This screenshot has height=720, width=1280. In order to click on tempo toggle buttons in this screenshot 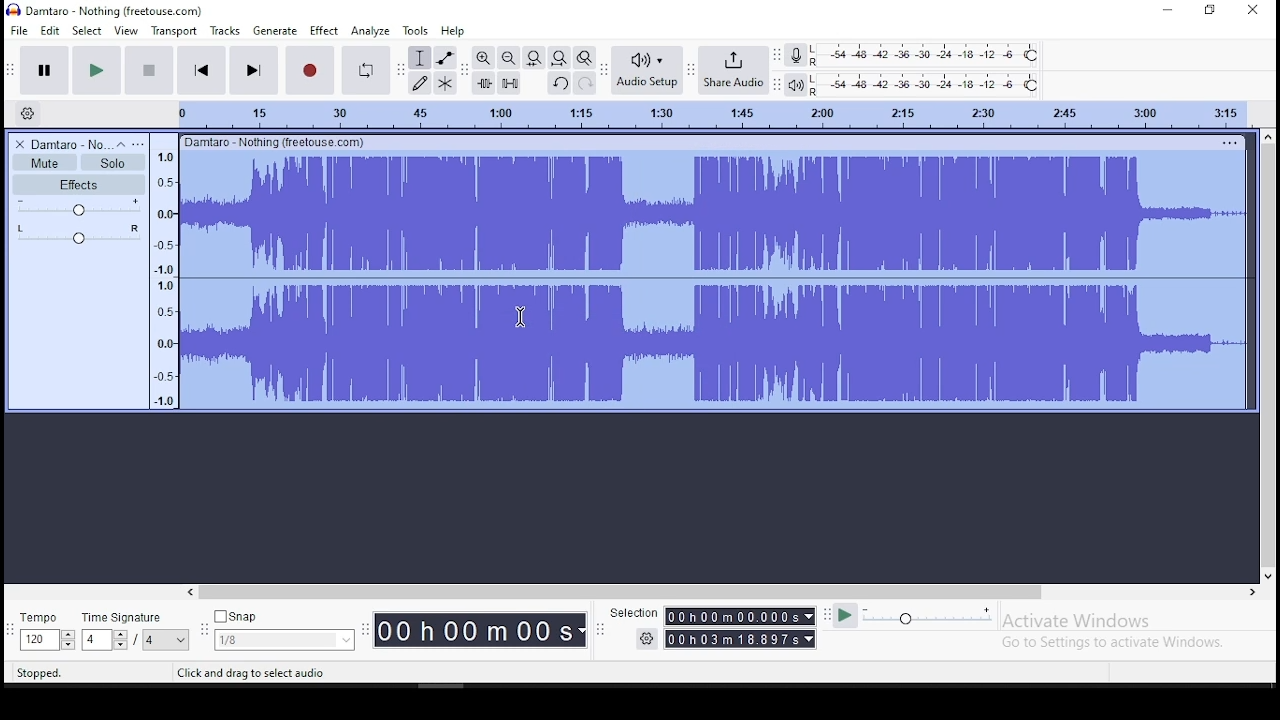, I will do `click(48, 640)`.